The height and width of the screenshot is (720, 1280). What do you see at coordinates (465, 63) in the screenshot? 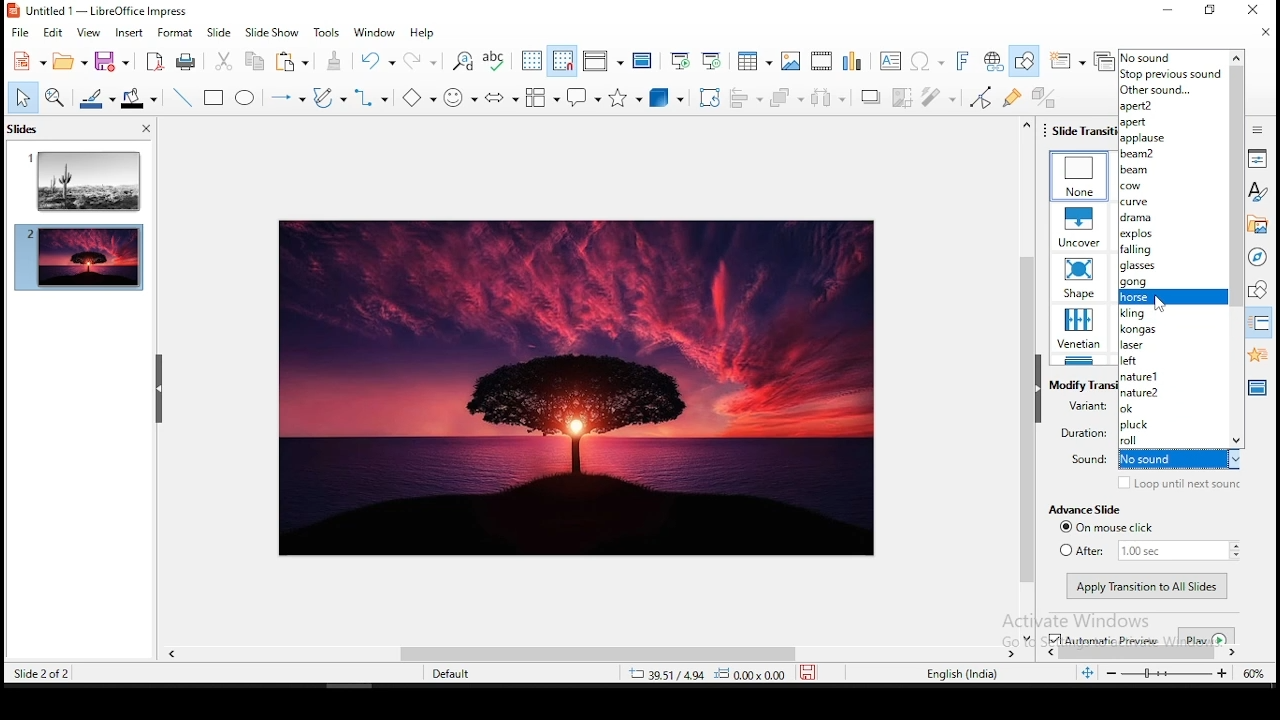
I see `find and replace` at bounding box center [465, 63].